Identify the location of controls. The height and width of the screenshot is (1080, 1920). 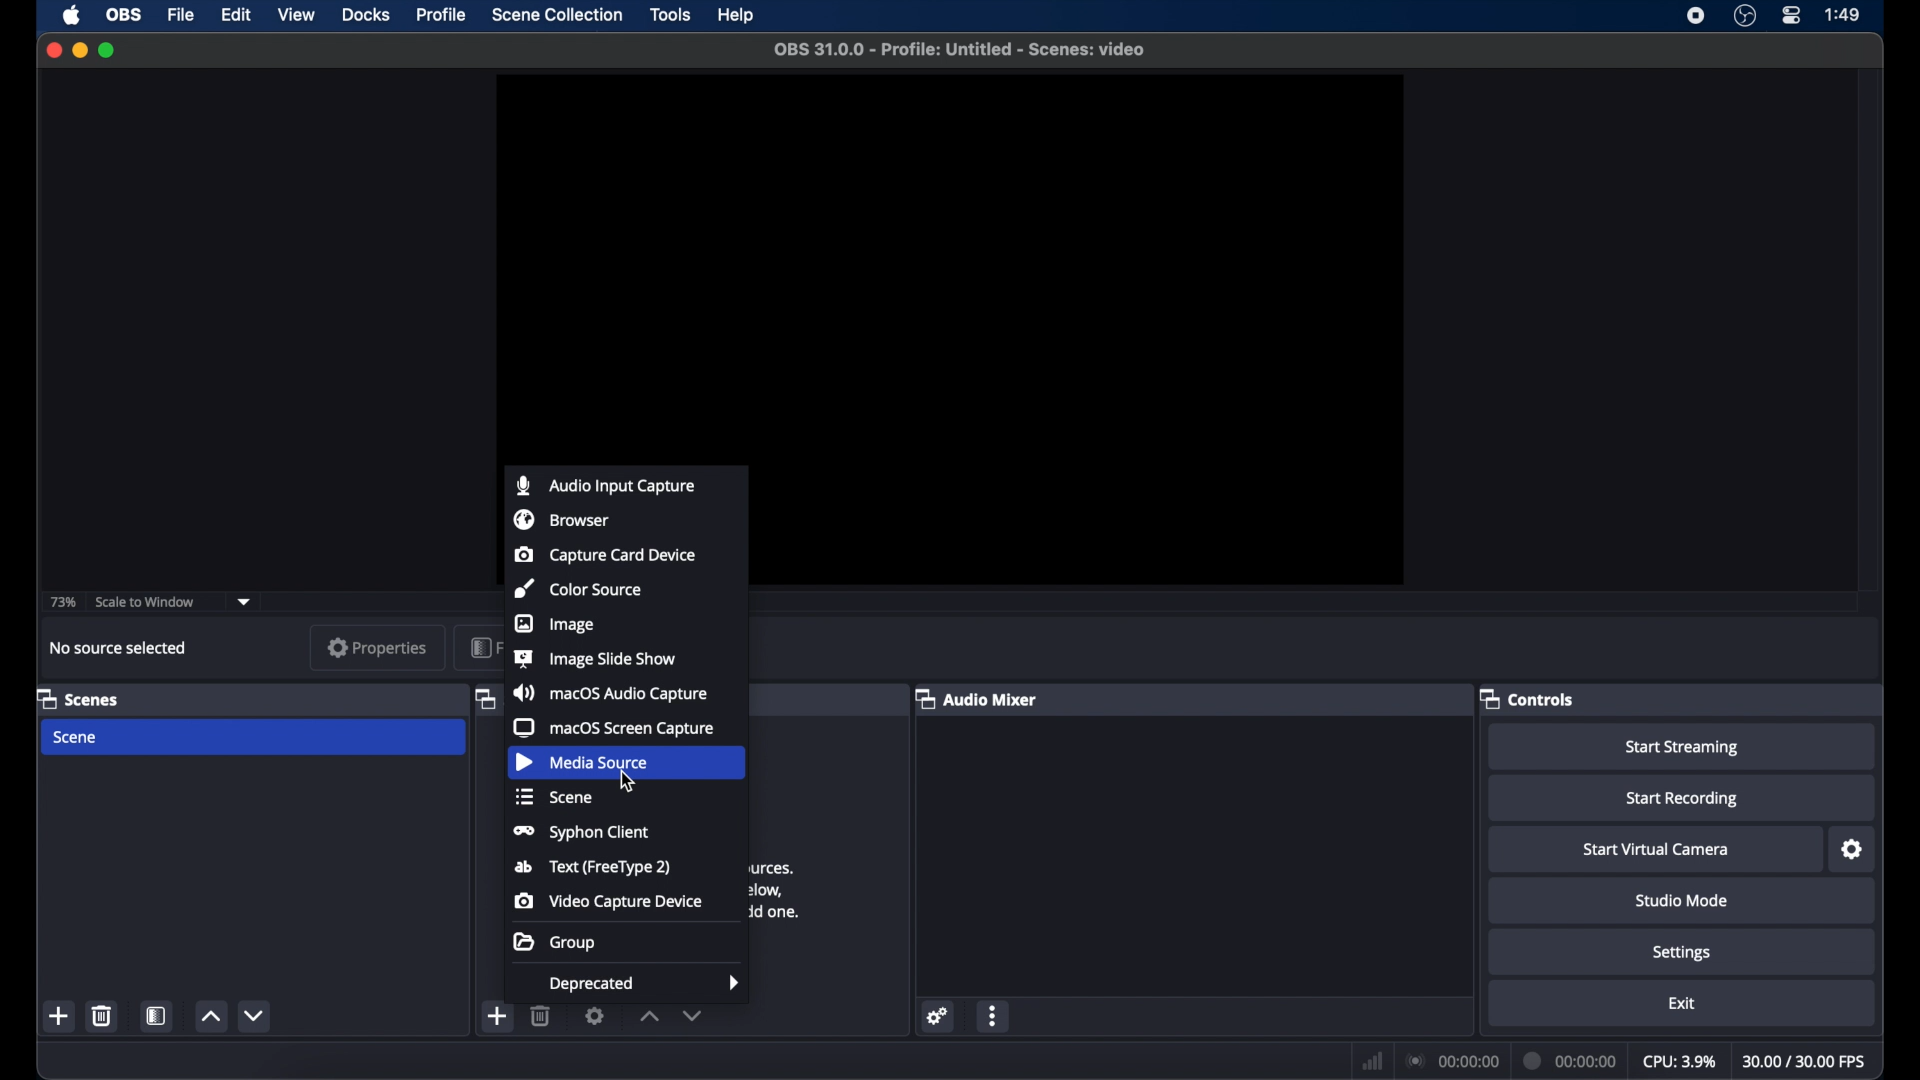
(1525, 699).